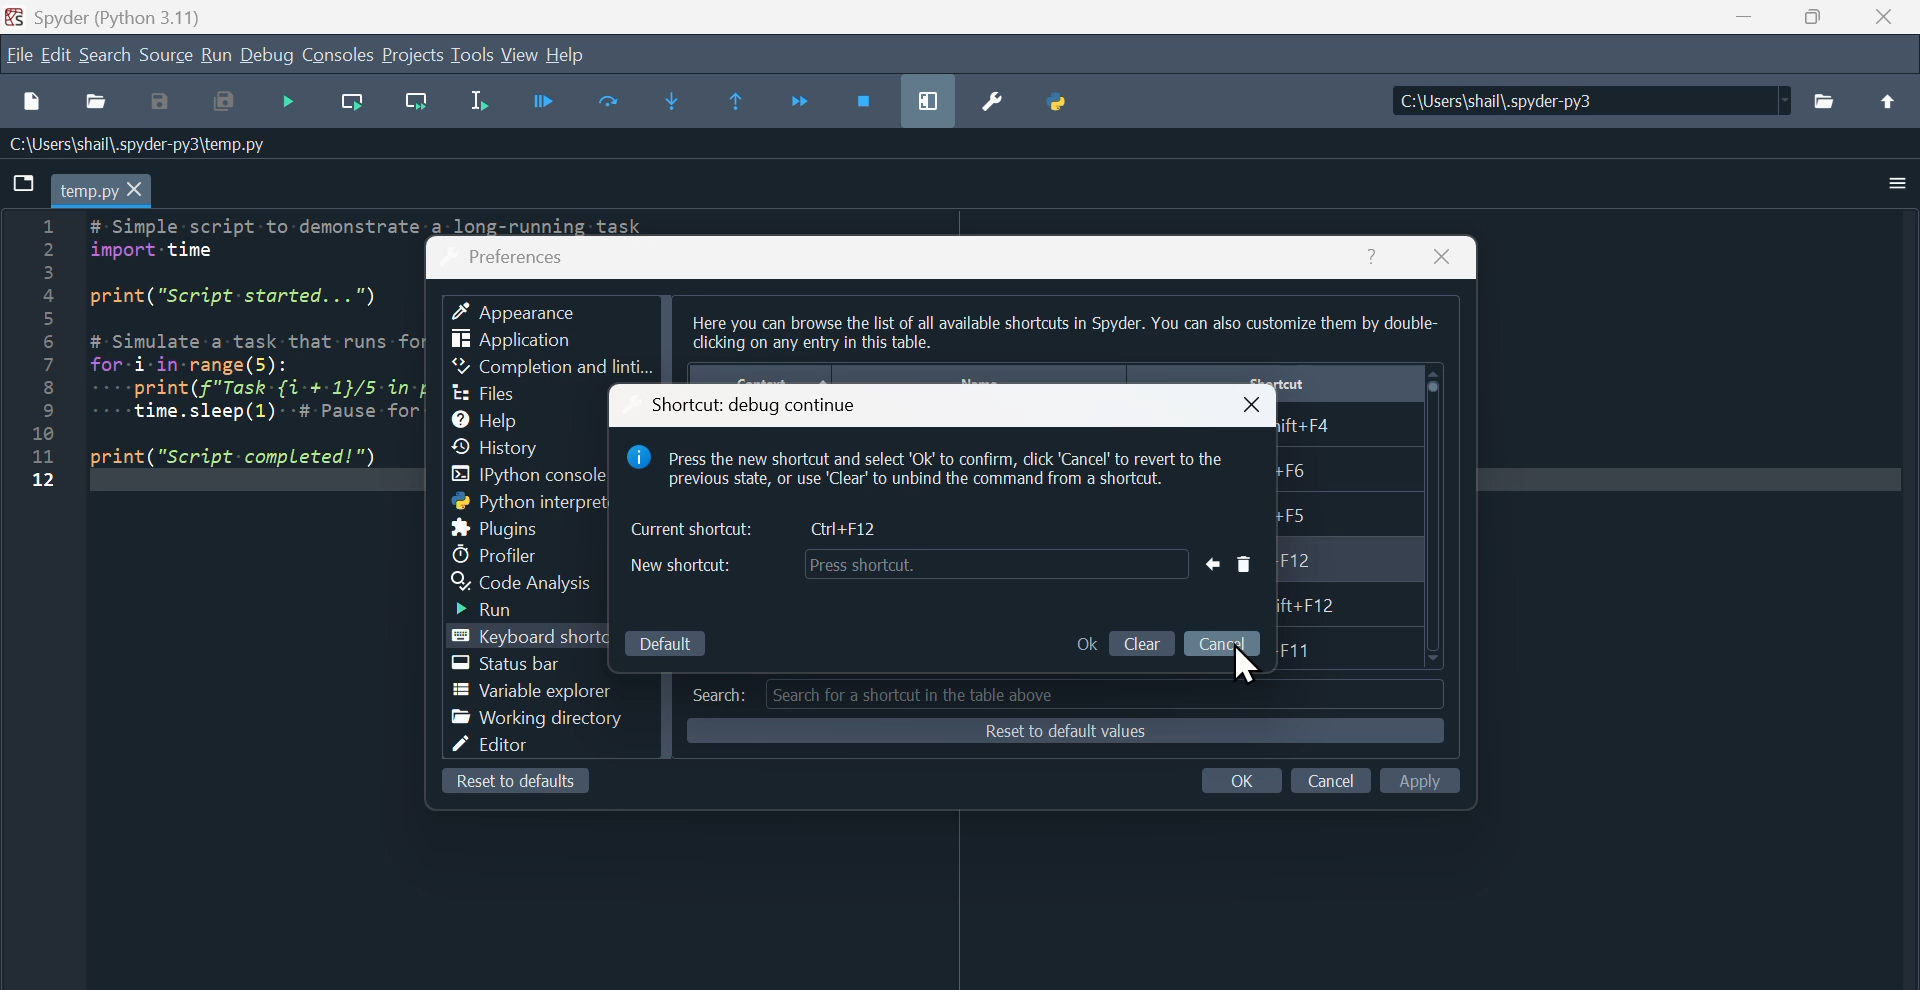 The height and width of the screenshot is (990, 1920). I want to click on Debug file, so click(290, 106).